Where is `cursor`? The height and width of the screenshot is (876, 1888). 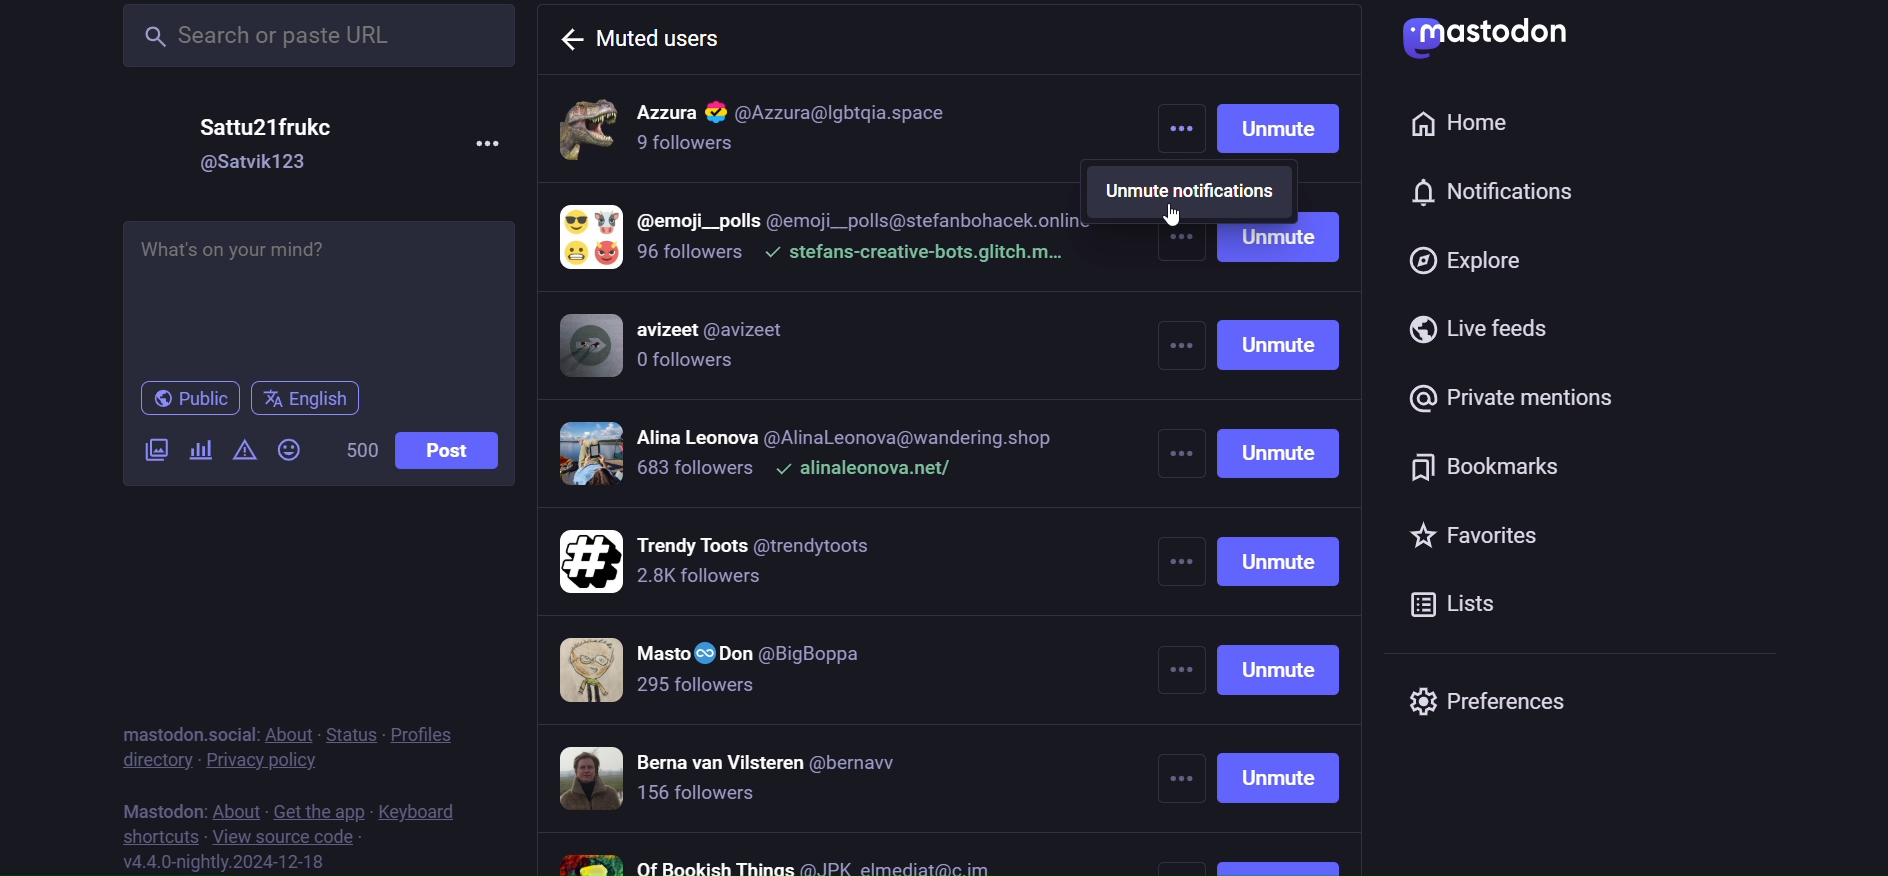 cursor is located at coordinates (1179, 216).